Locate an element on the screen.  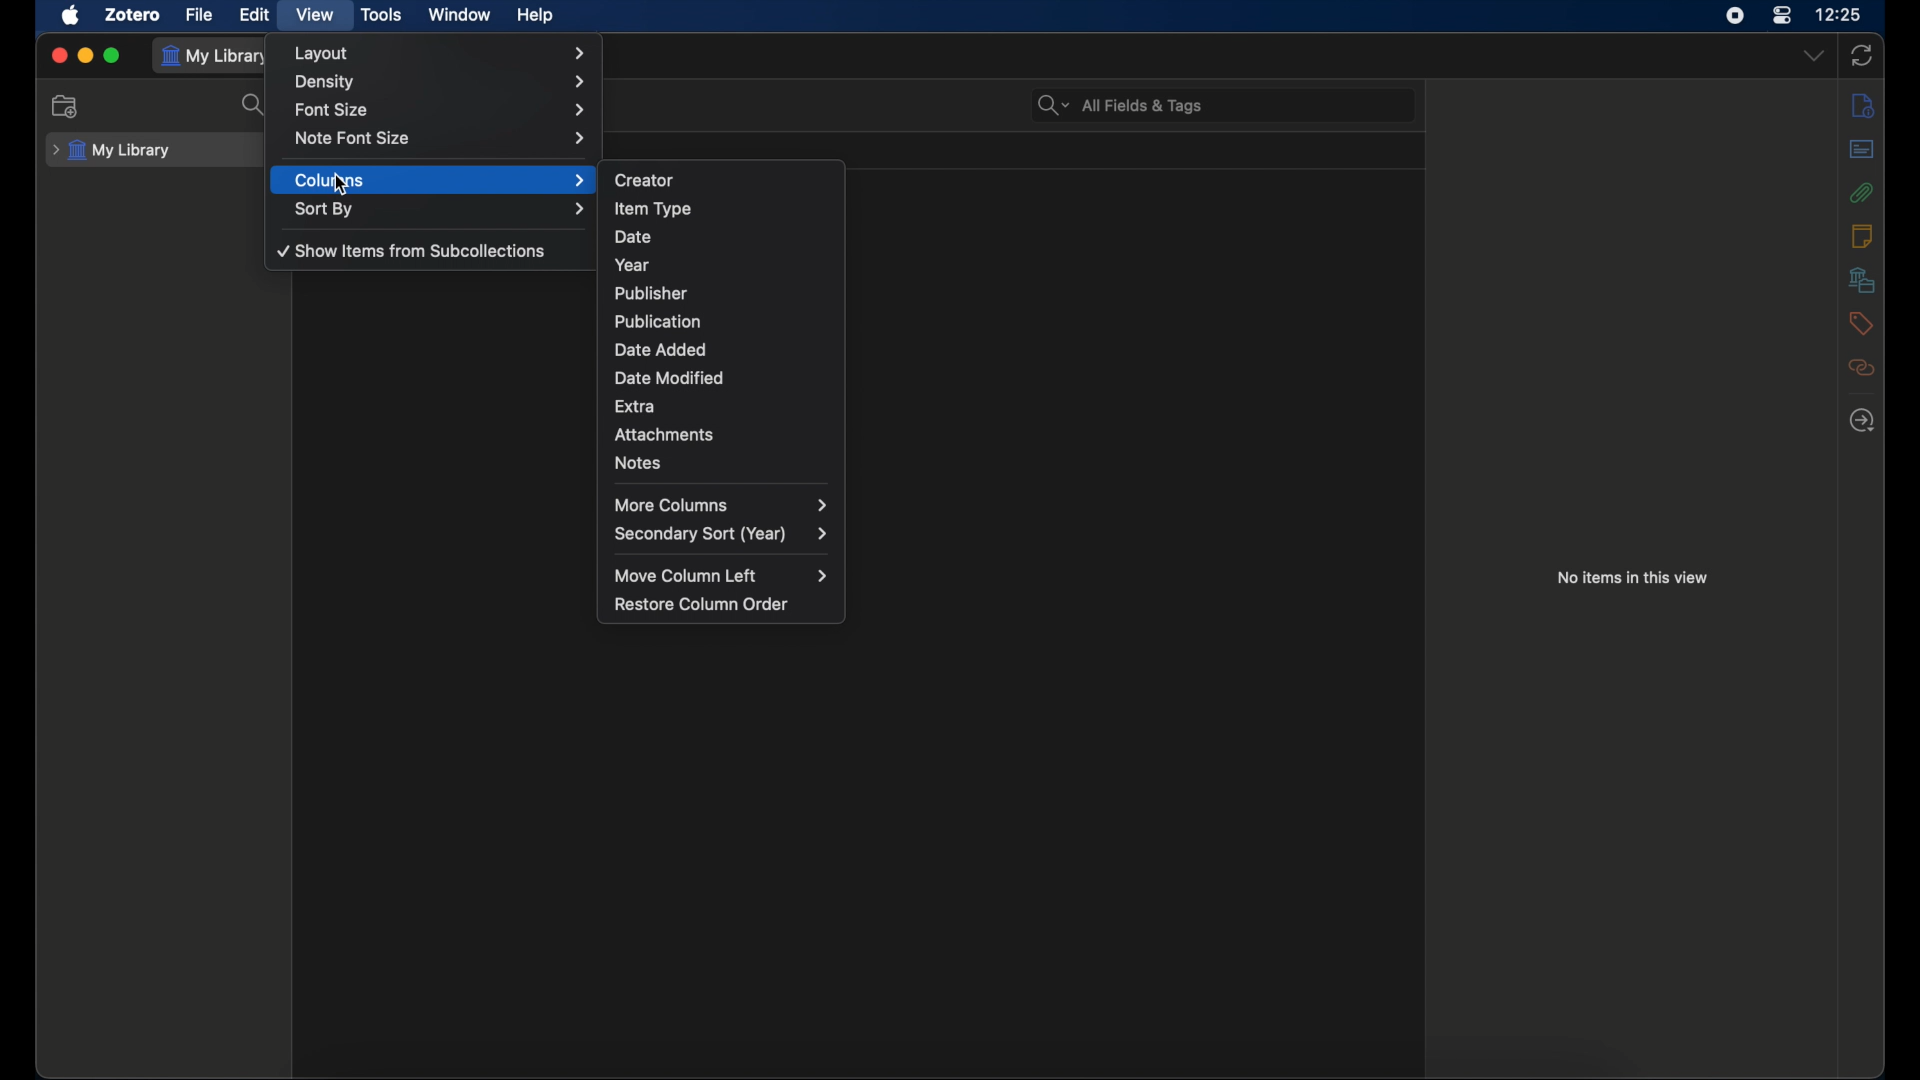
search is located at coordinates (253, 106).